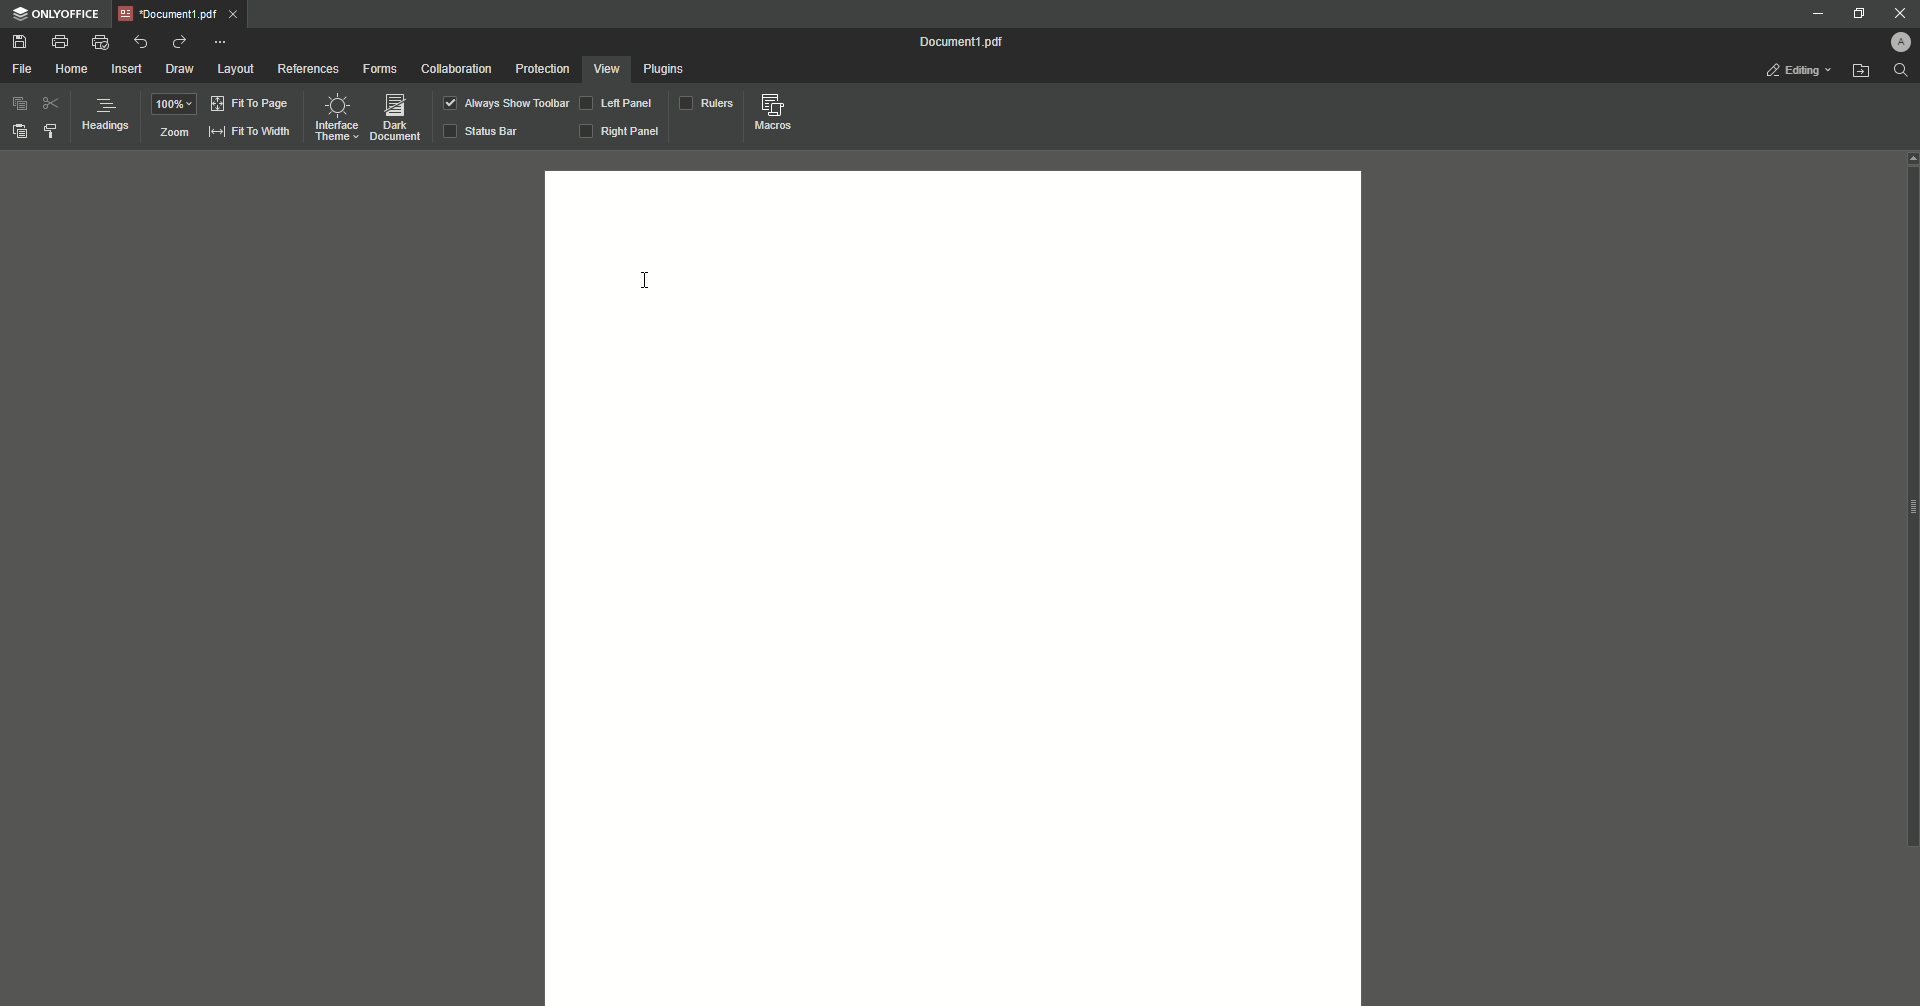 This screenshot has width=1920, height=1006. What do you see at coordinates (394, 116) in the screenshot?
I see `Dark Document` at bounding box center [394, 116].